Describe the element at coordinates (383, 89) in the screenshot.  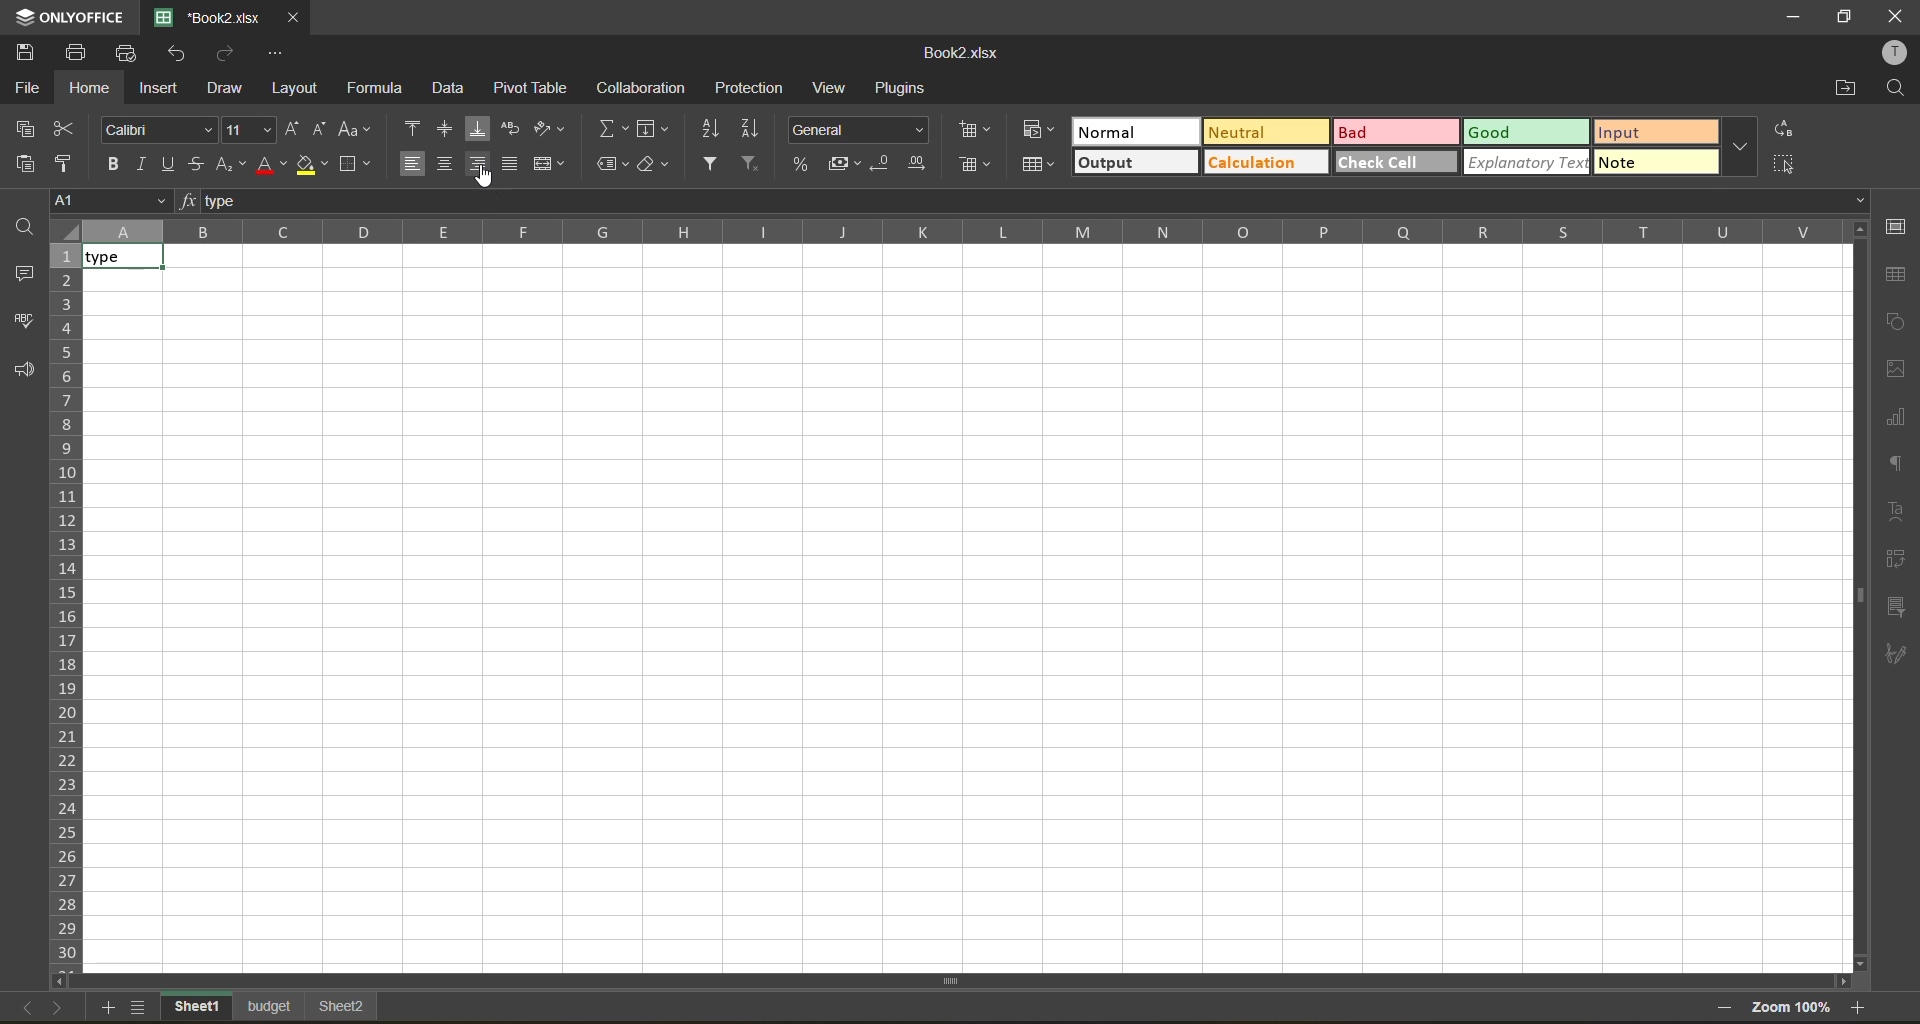
I see `formula` at that location.